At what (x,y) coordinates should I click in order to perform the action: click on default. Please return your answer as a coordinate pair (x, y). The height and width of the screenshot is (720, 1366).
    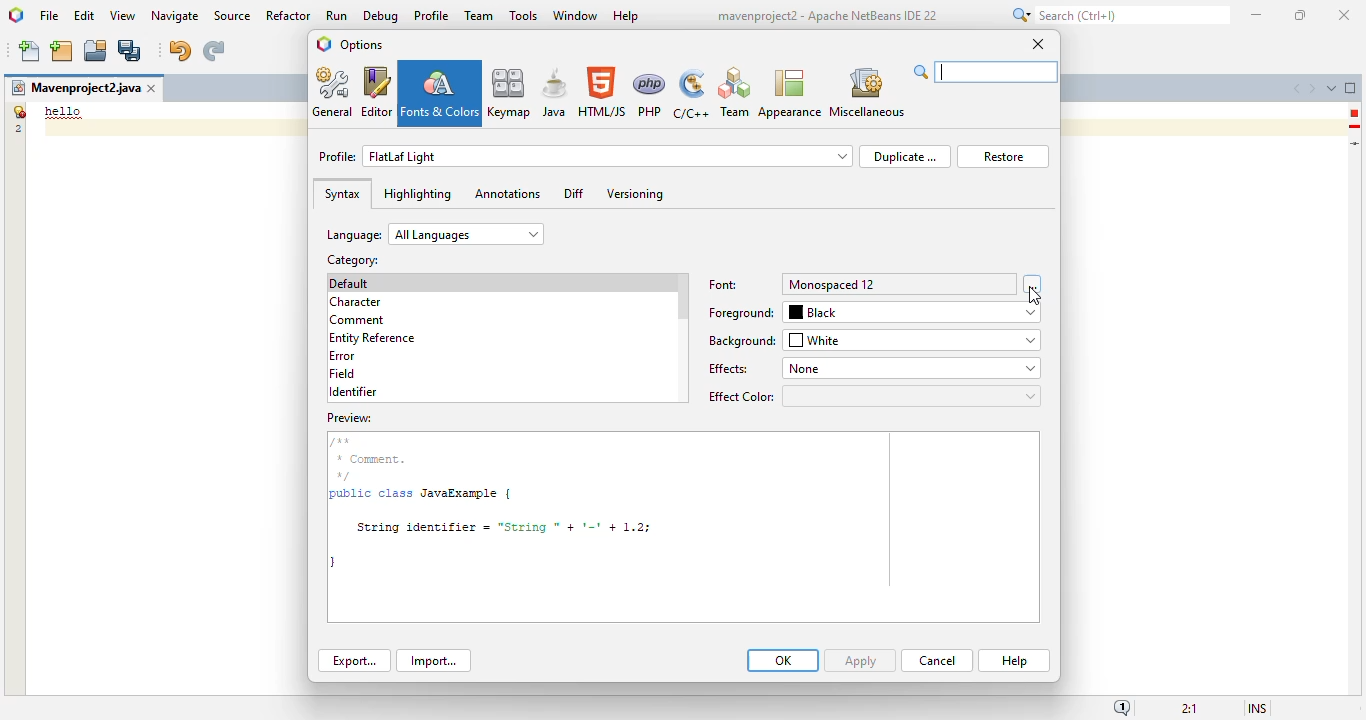
    Looking at the image, I should click on (350, 283).